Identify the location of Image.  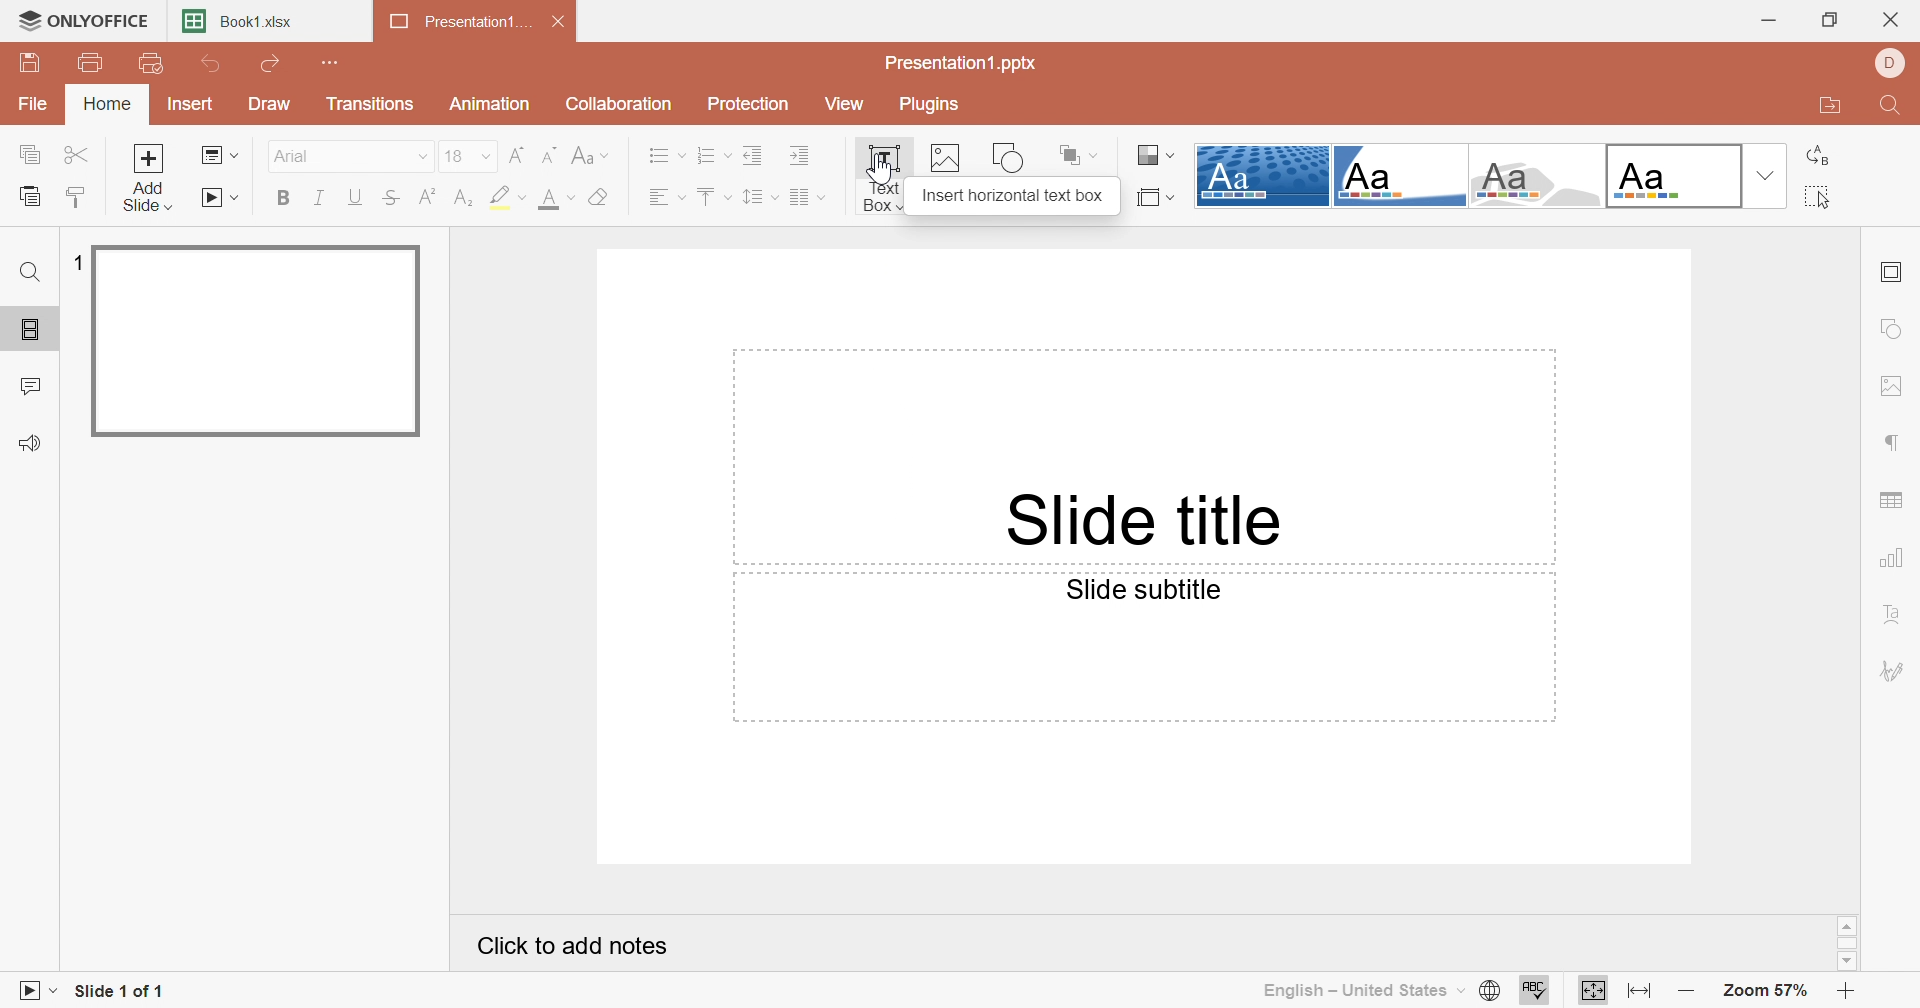
(947, 160).